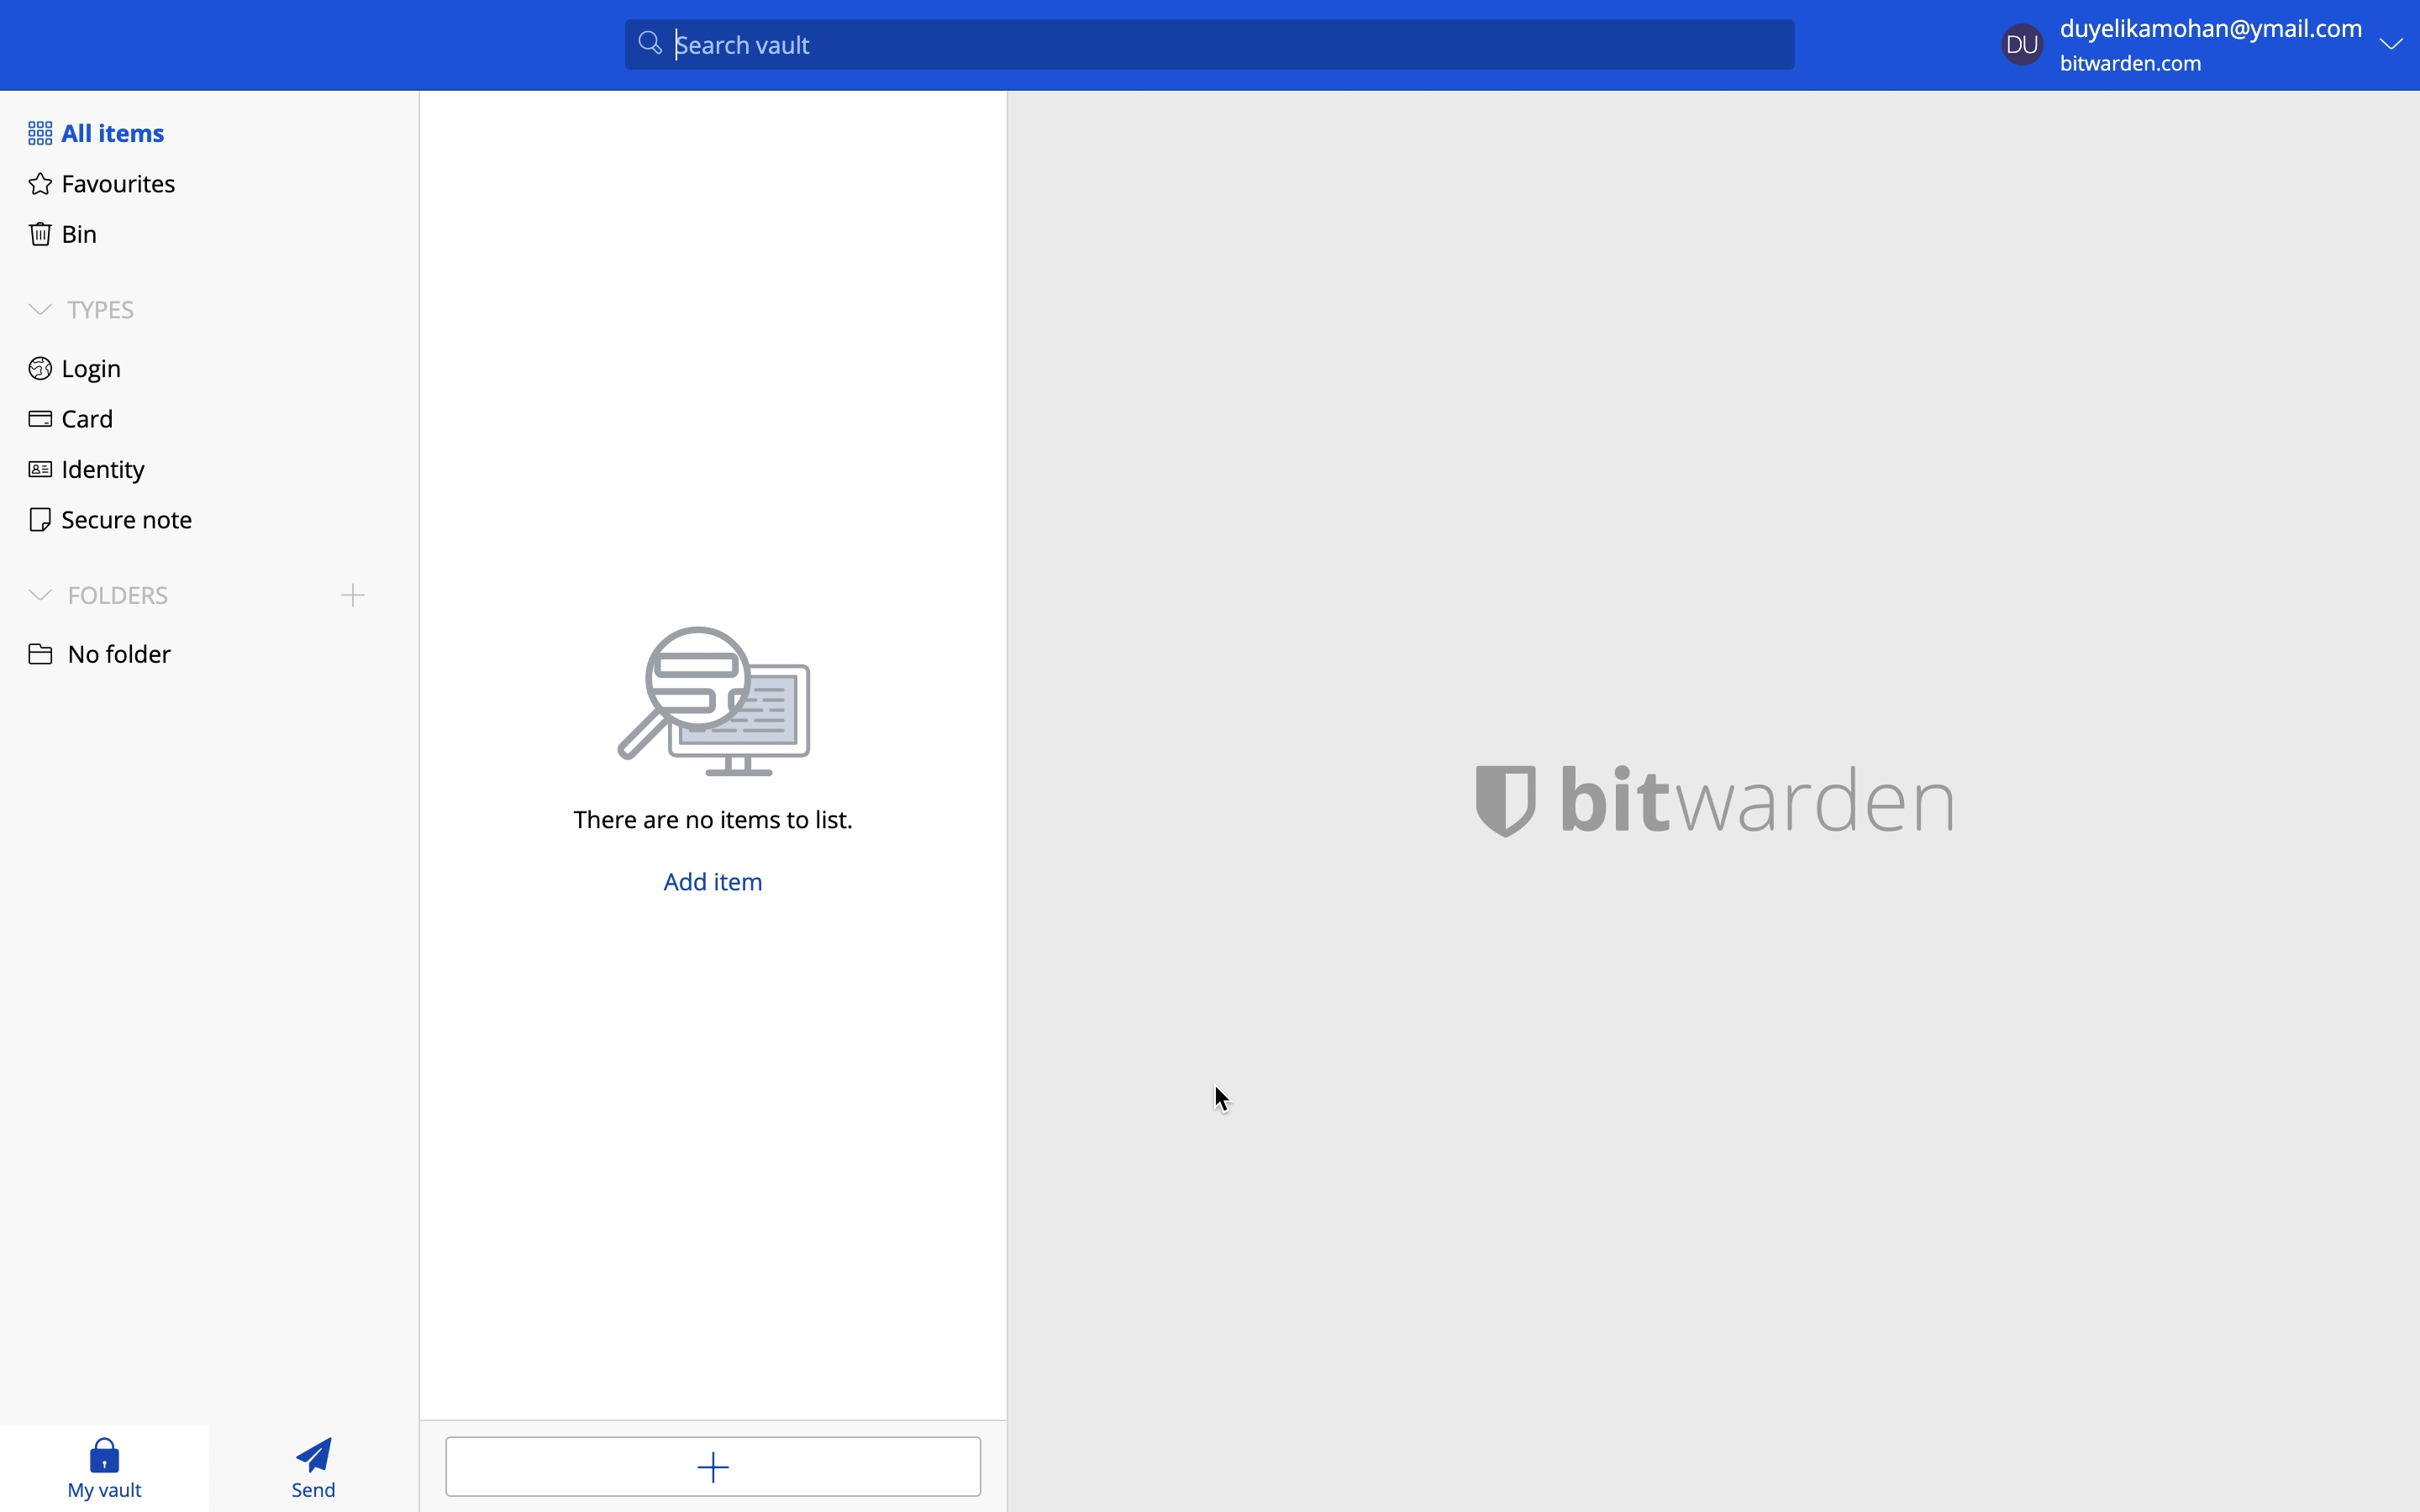 Image resolution: width=2420 pixels, height=1512 pixels. What do you see at coordinates (1210, 44) in the screenshot?
I see `search bar` at bounding box center [1210, 44].